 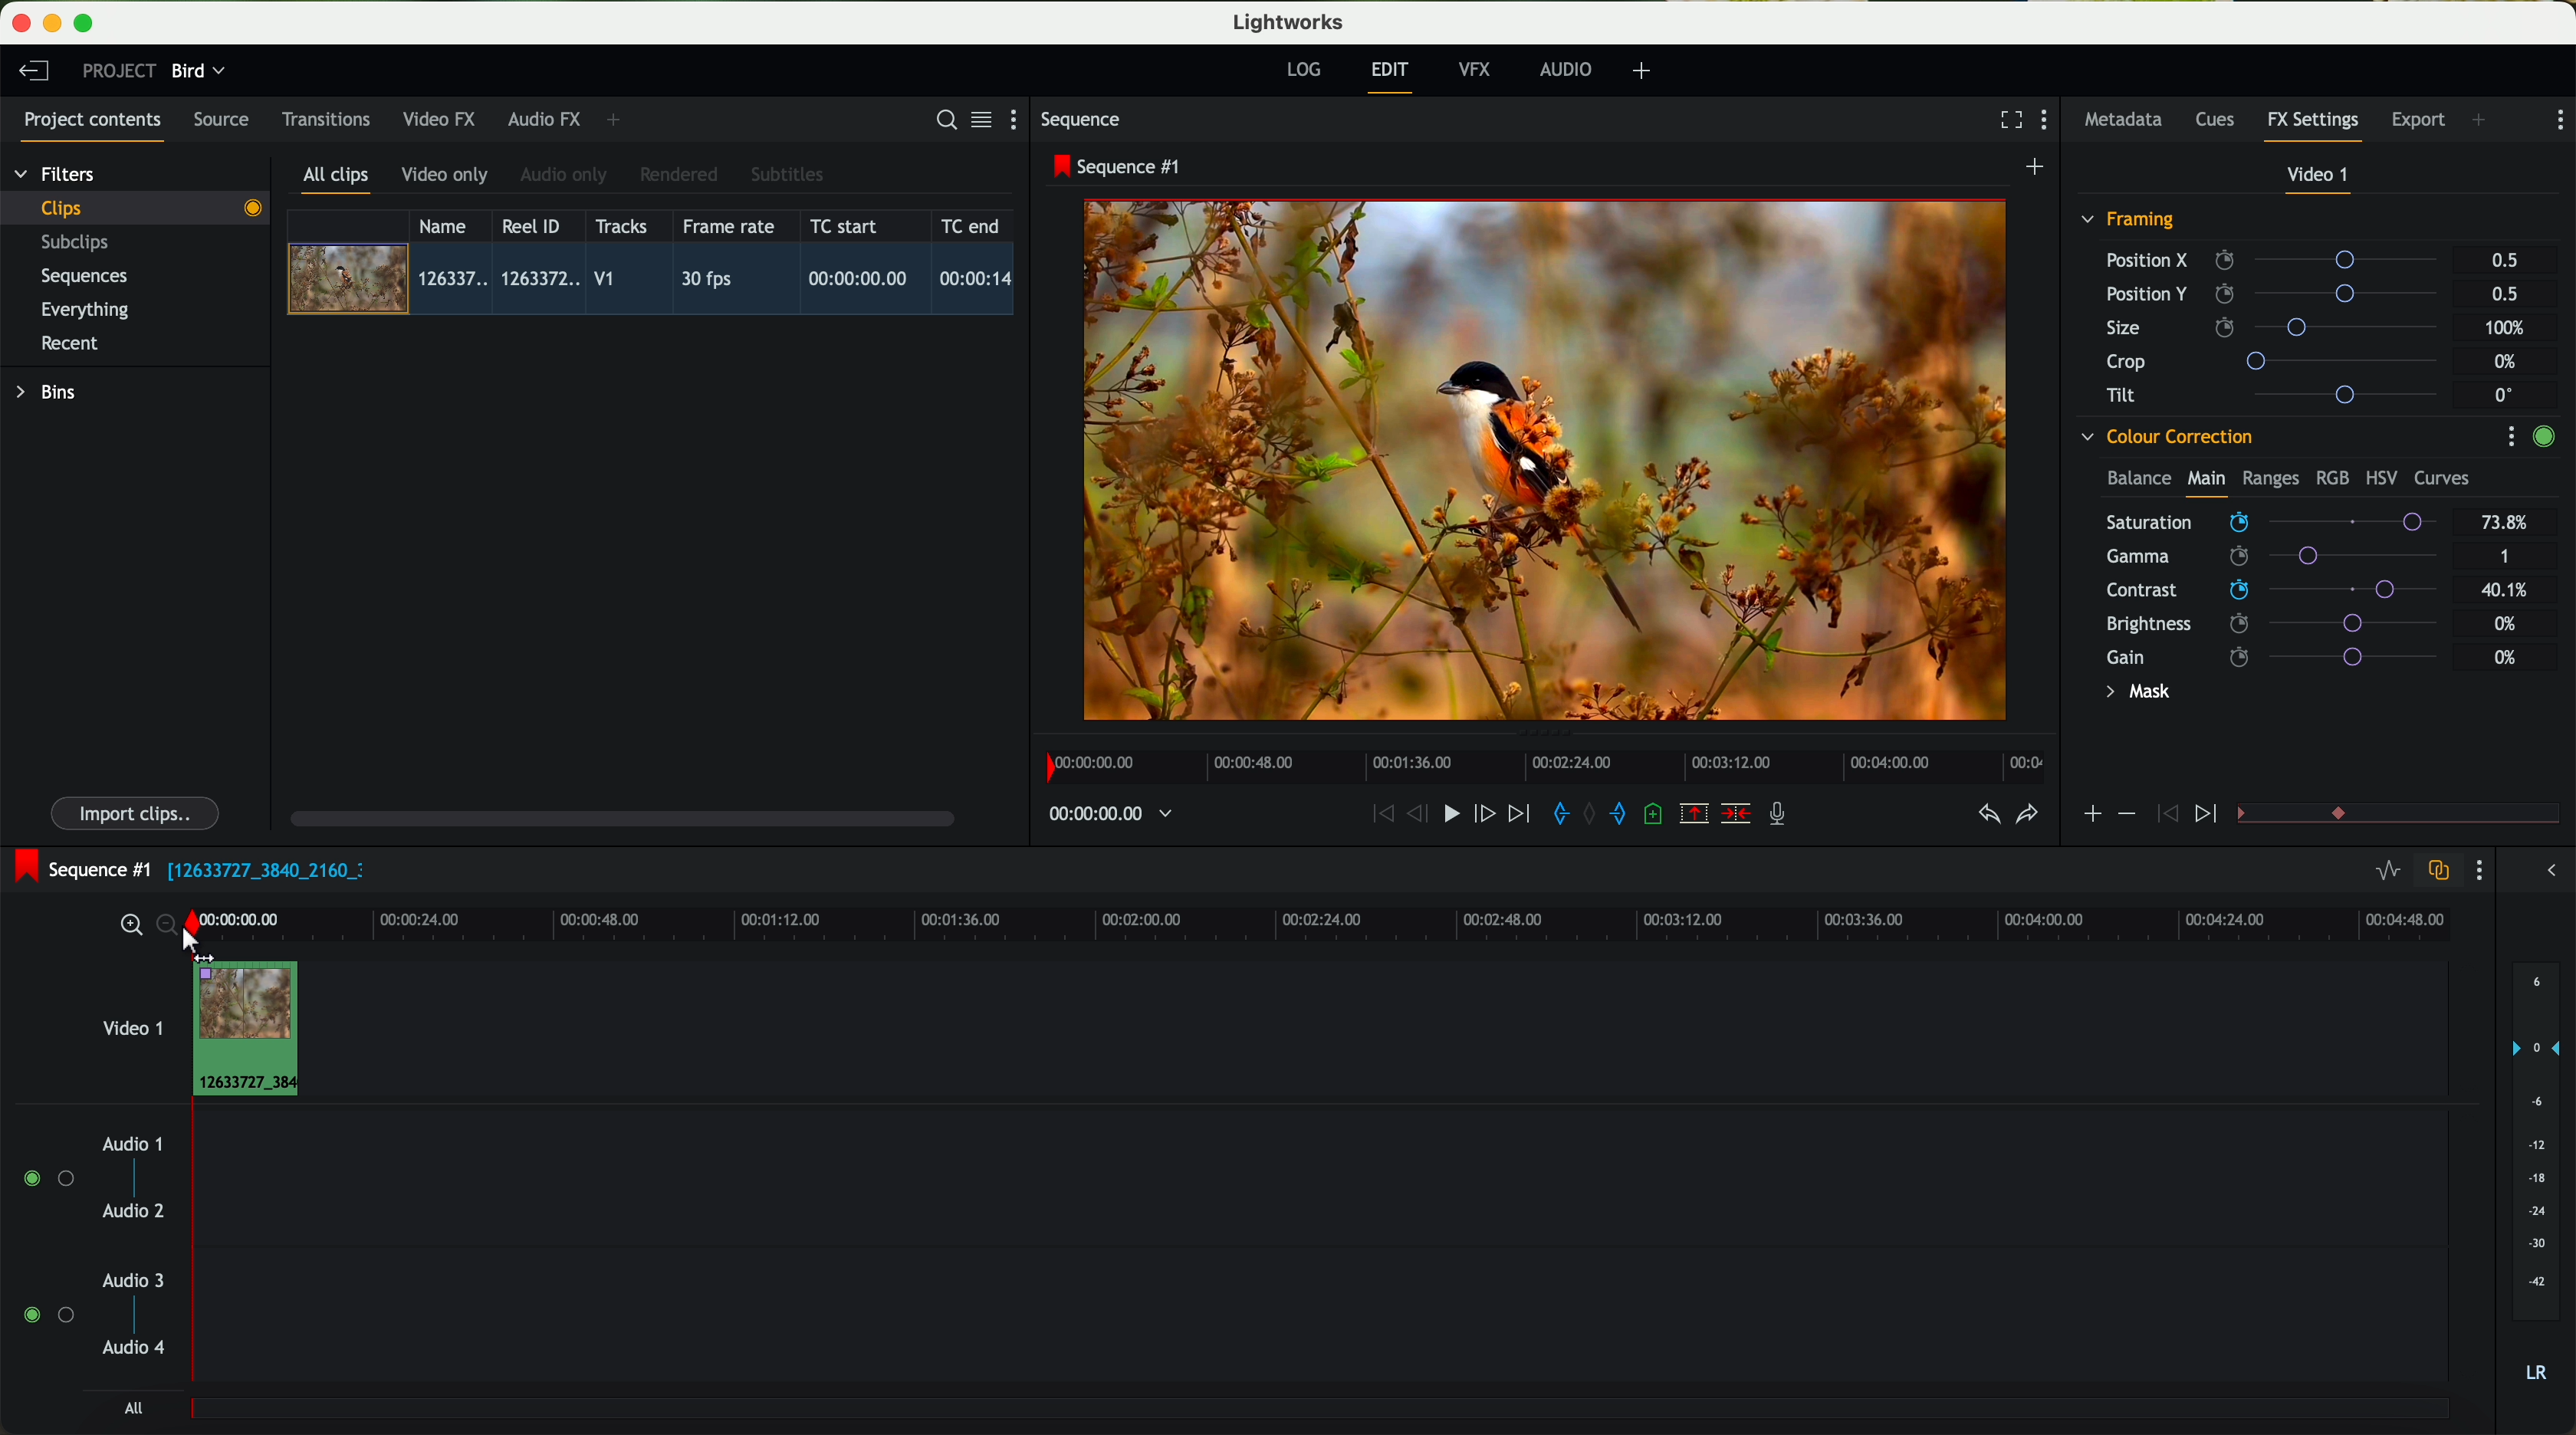 What do you see at coordinates (2543, 439) in the screenshot?
I see `enable` at bounding box center [2543, 439].